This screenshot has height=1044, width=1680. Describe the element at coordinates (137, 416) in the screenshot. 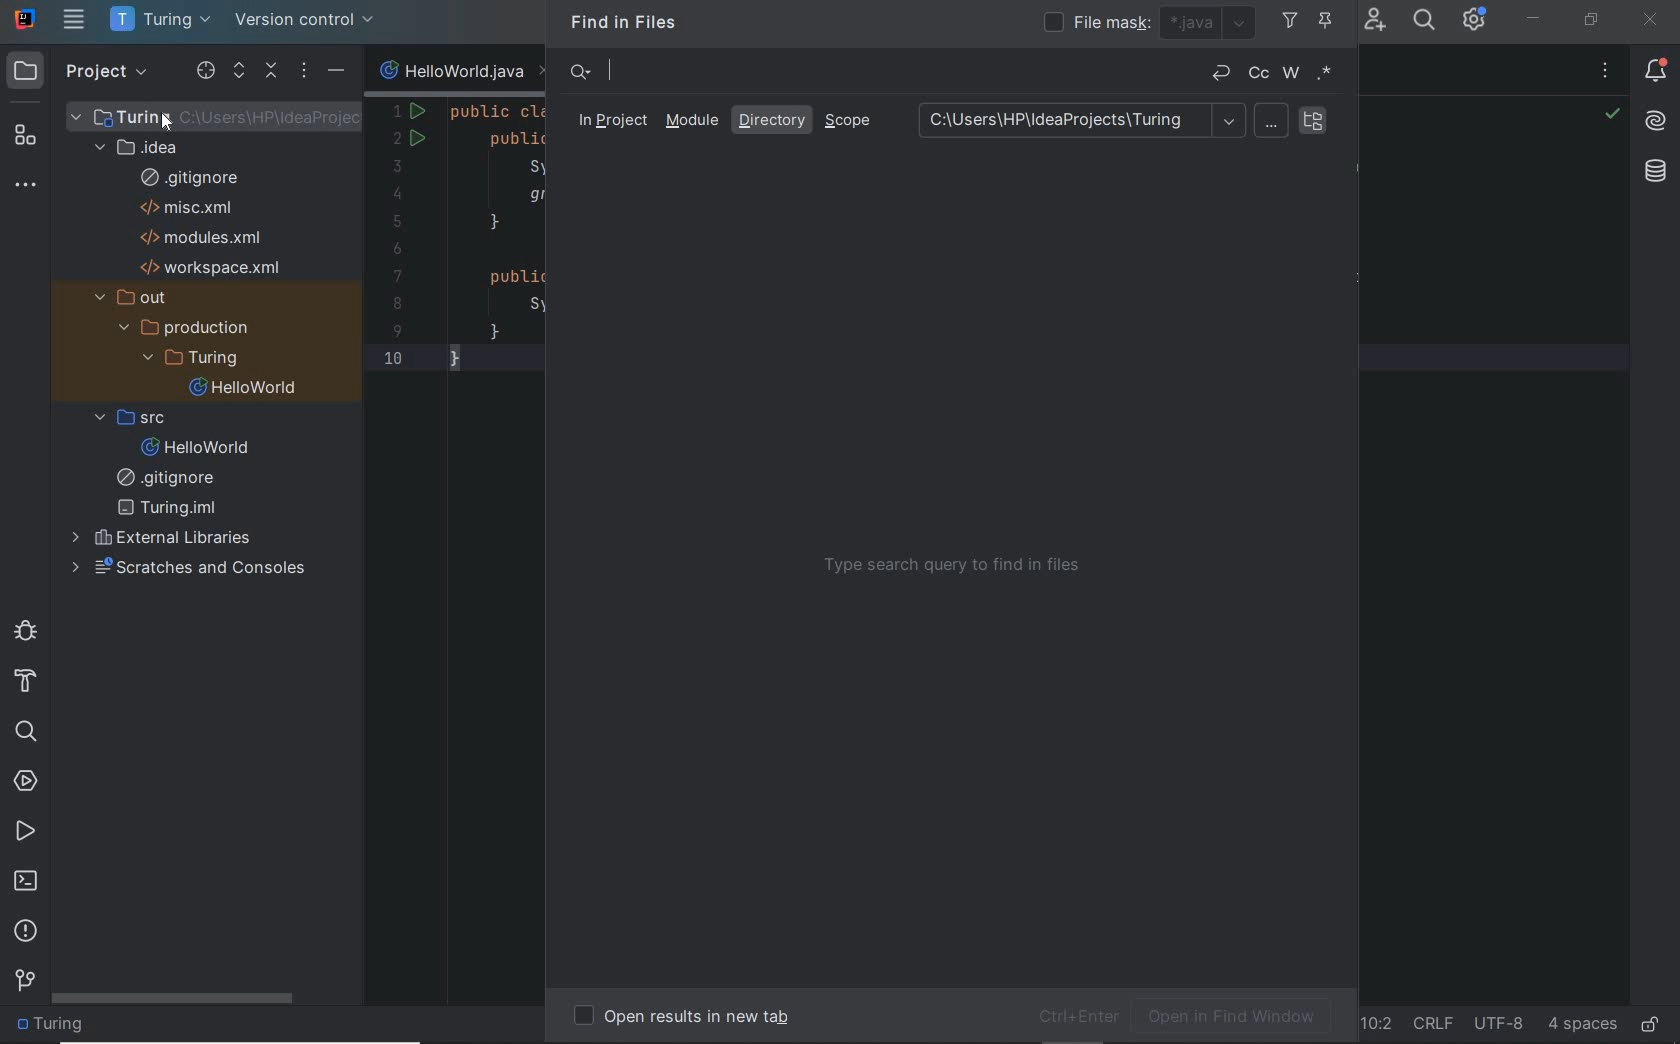

I see `src` at that location.